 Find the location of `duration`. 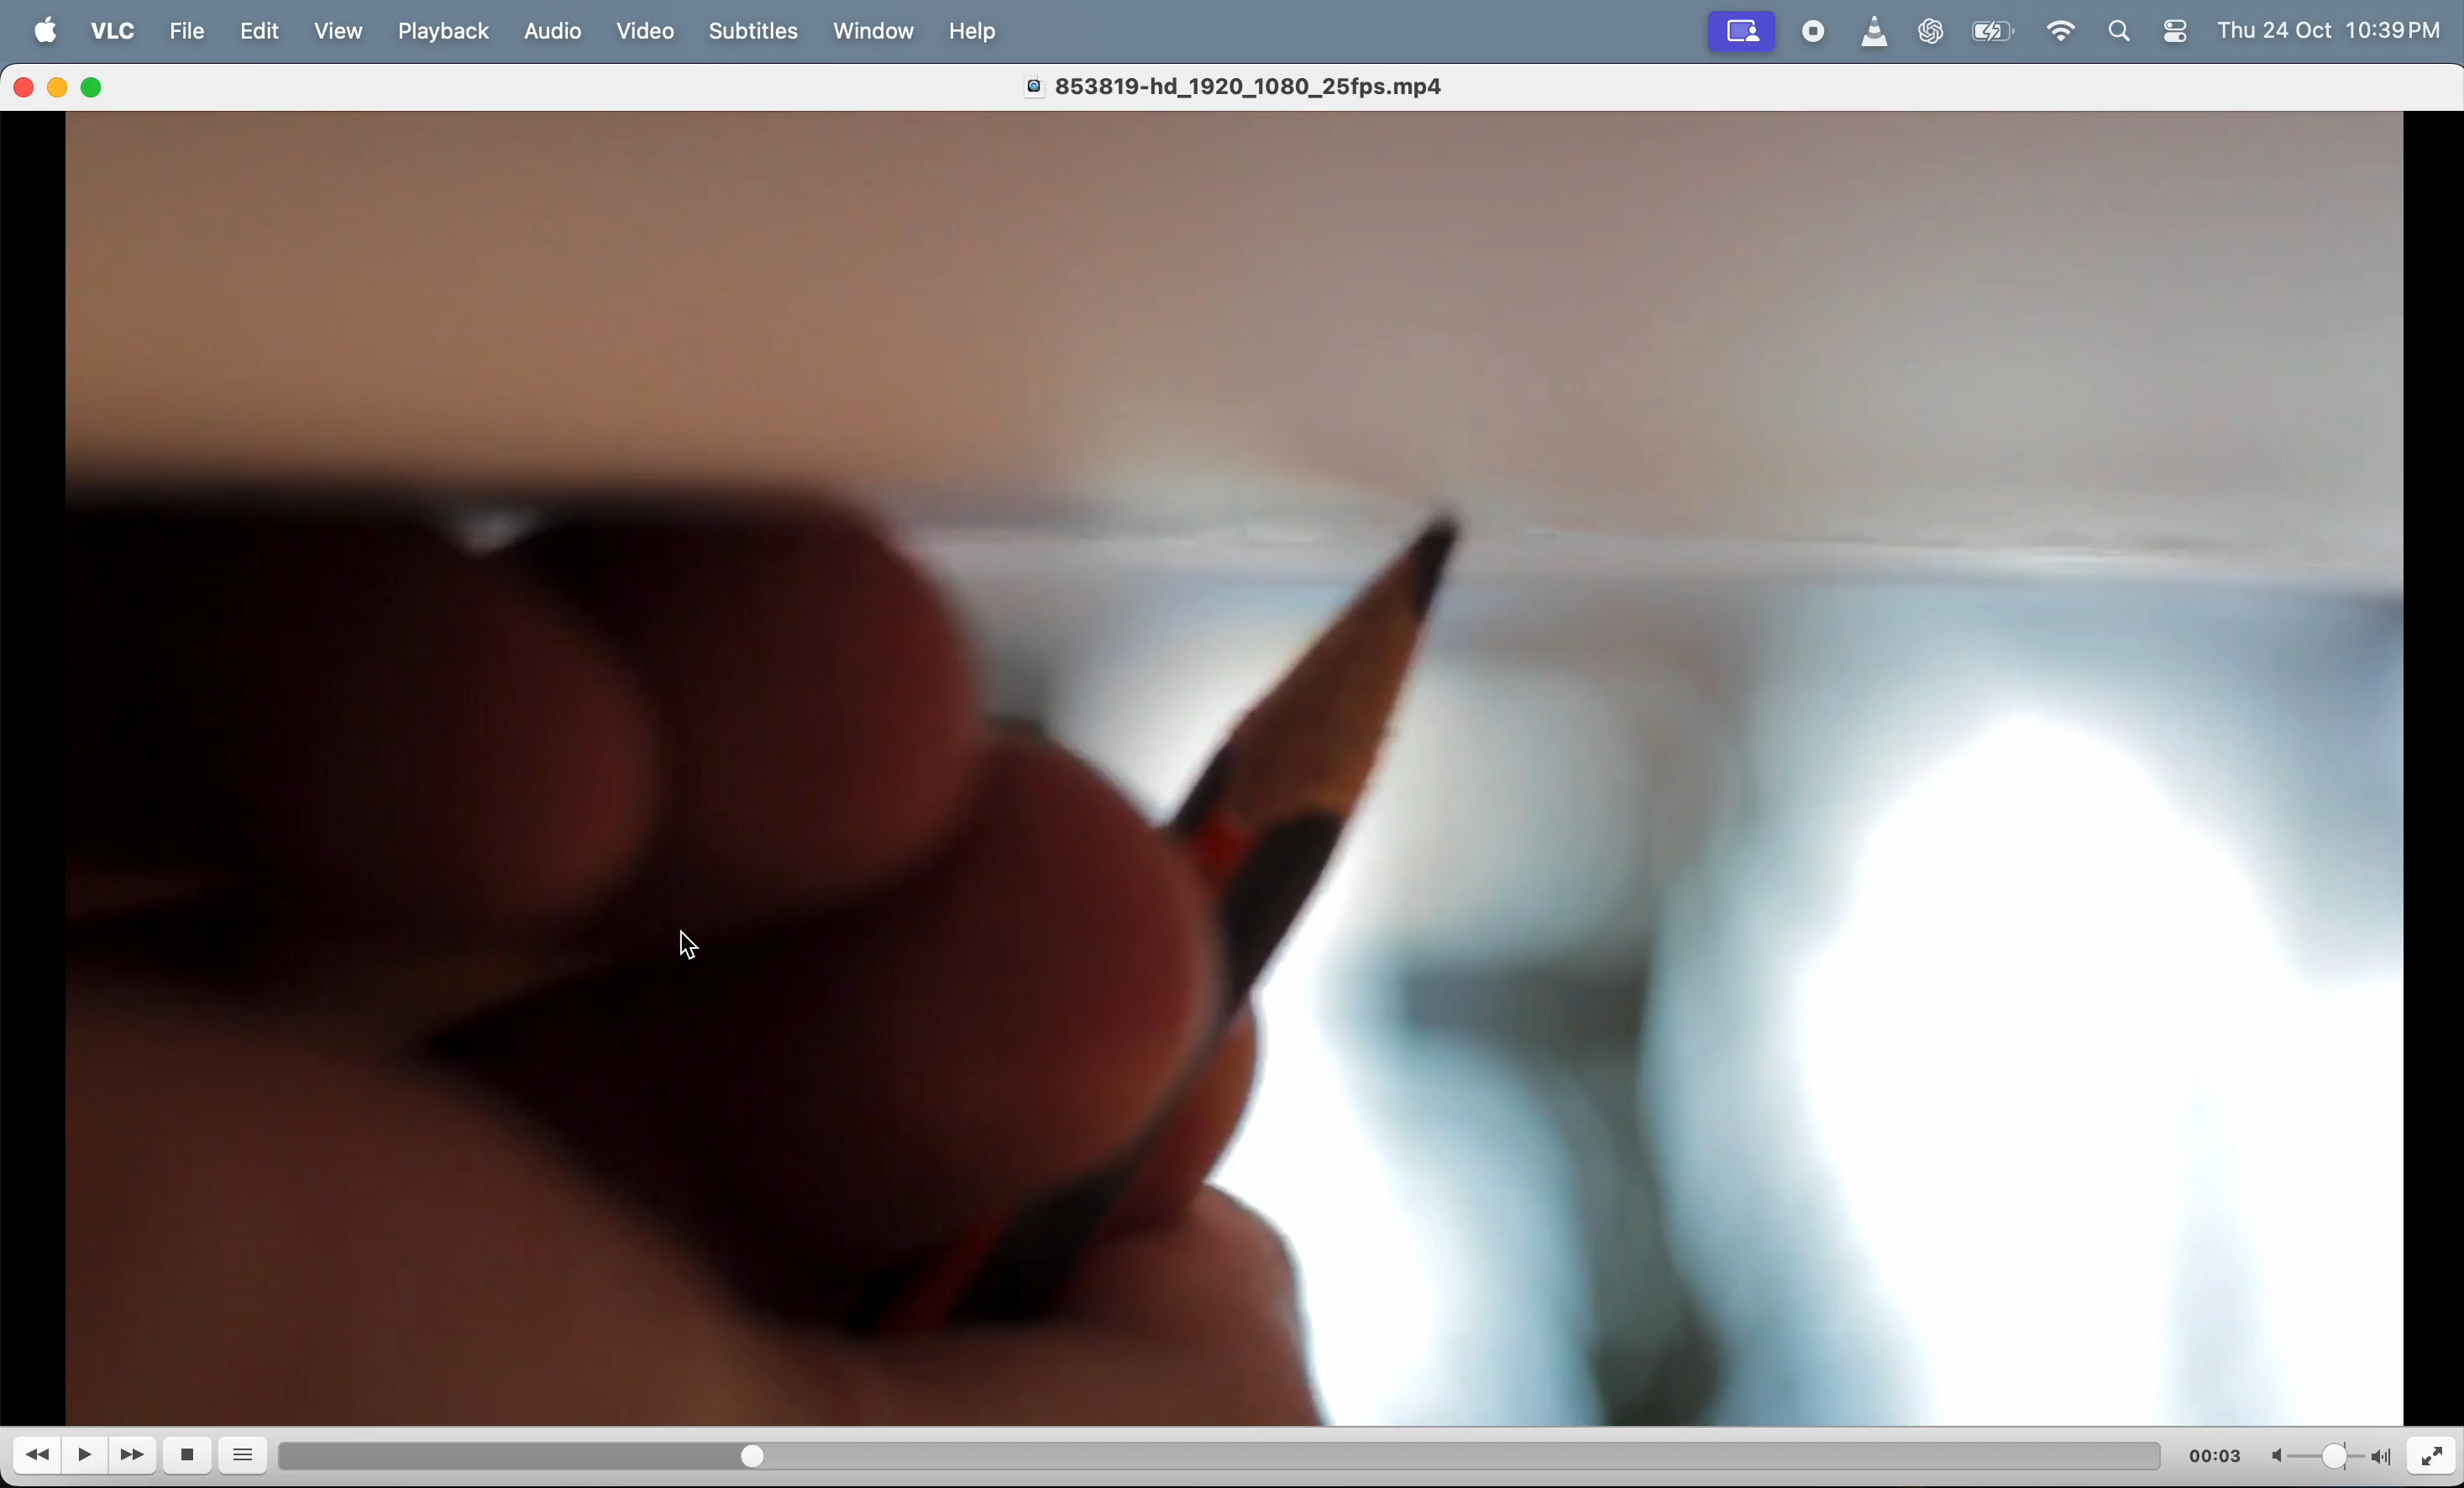

duration is located at coordinates (1194, 1453).